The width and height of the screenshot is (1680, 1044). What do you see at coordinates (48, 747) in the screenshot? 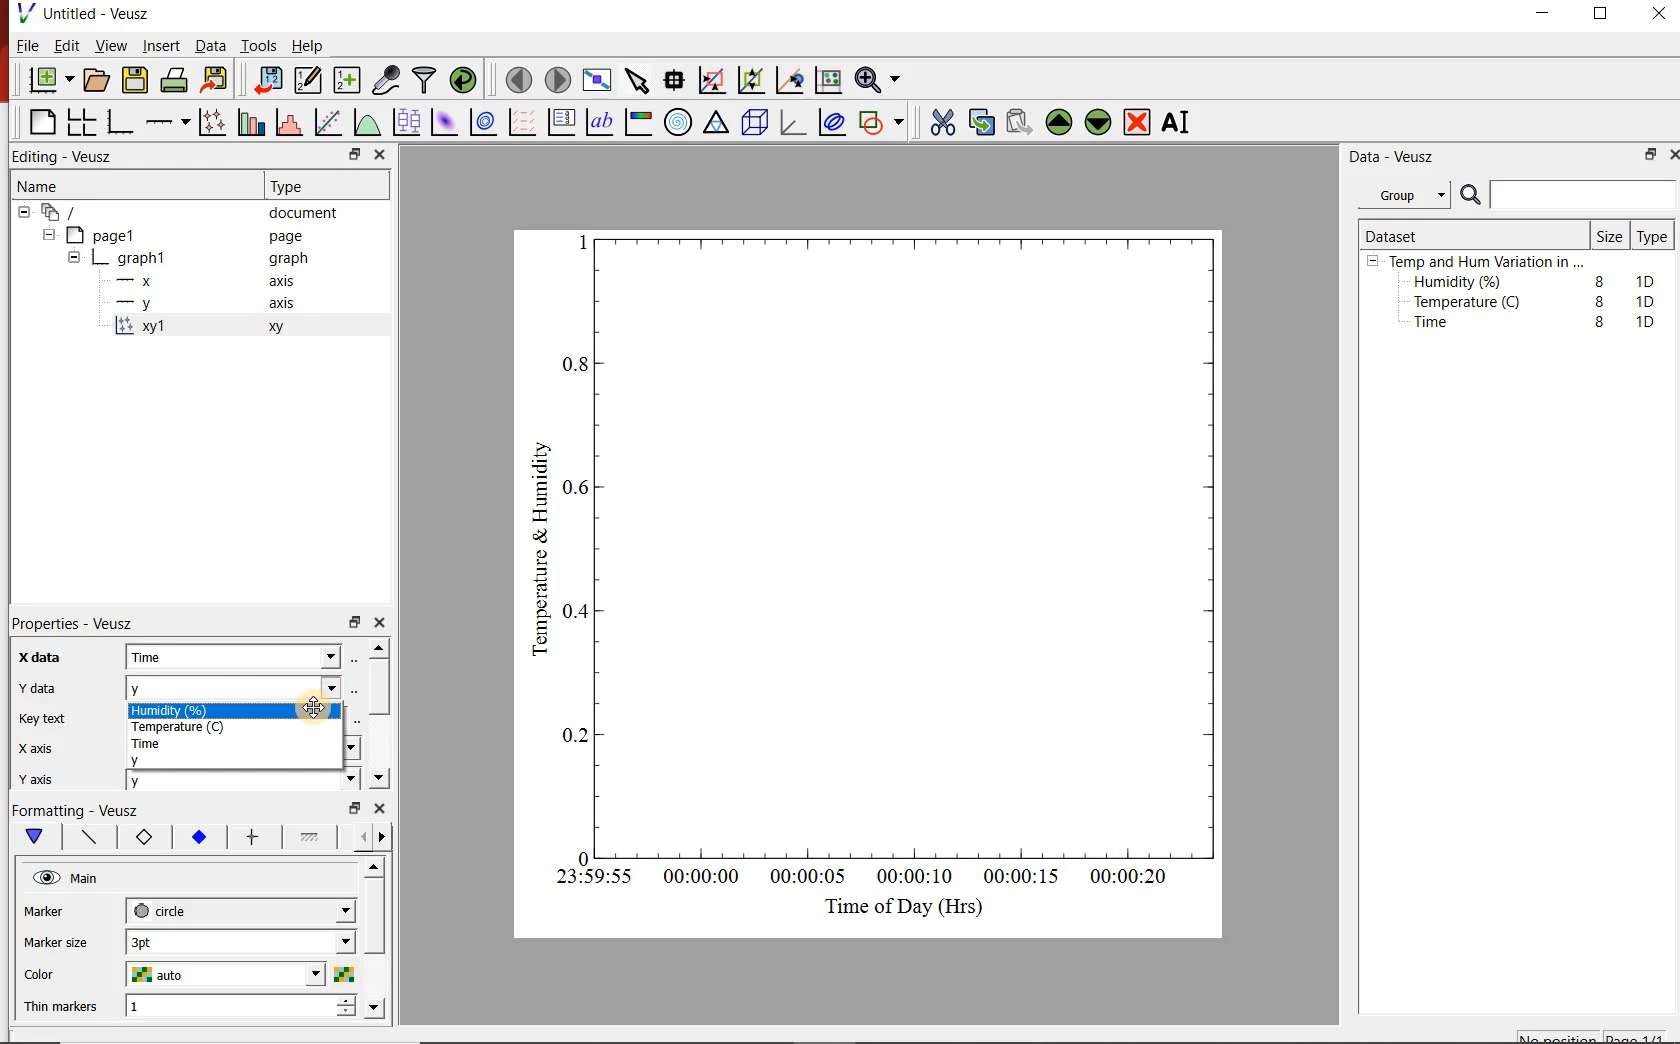
I see `x axis` at bounding box center [48, 747].